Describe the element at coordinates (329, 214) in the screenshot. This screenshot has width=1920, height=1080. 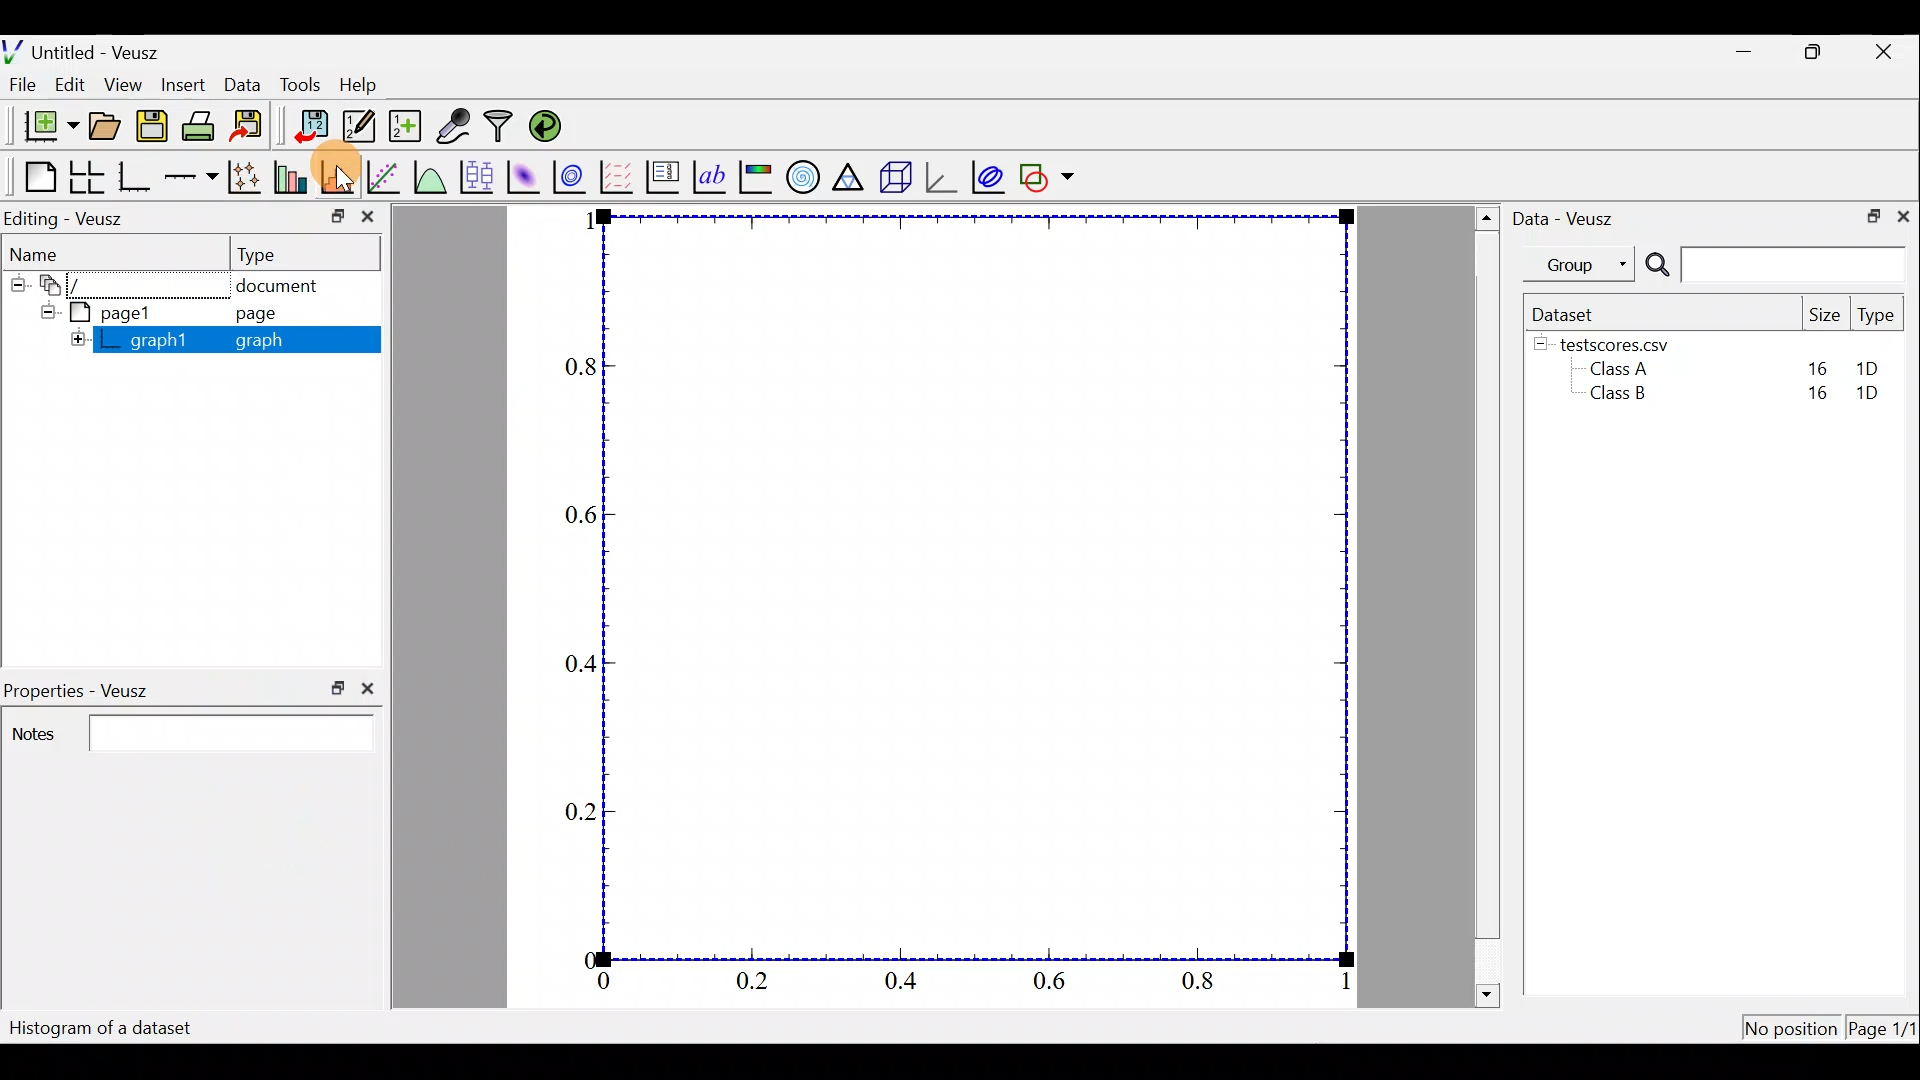
I see `restore down` at that location.